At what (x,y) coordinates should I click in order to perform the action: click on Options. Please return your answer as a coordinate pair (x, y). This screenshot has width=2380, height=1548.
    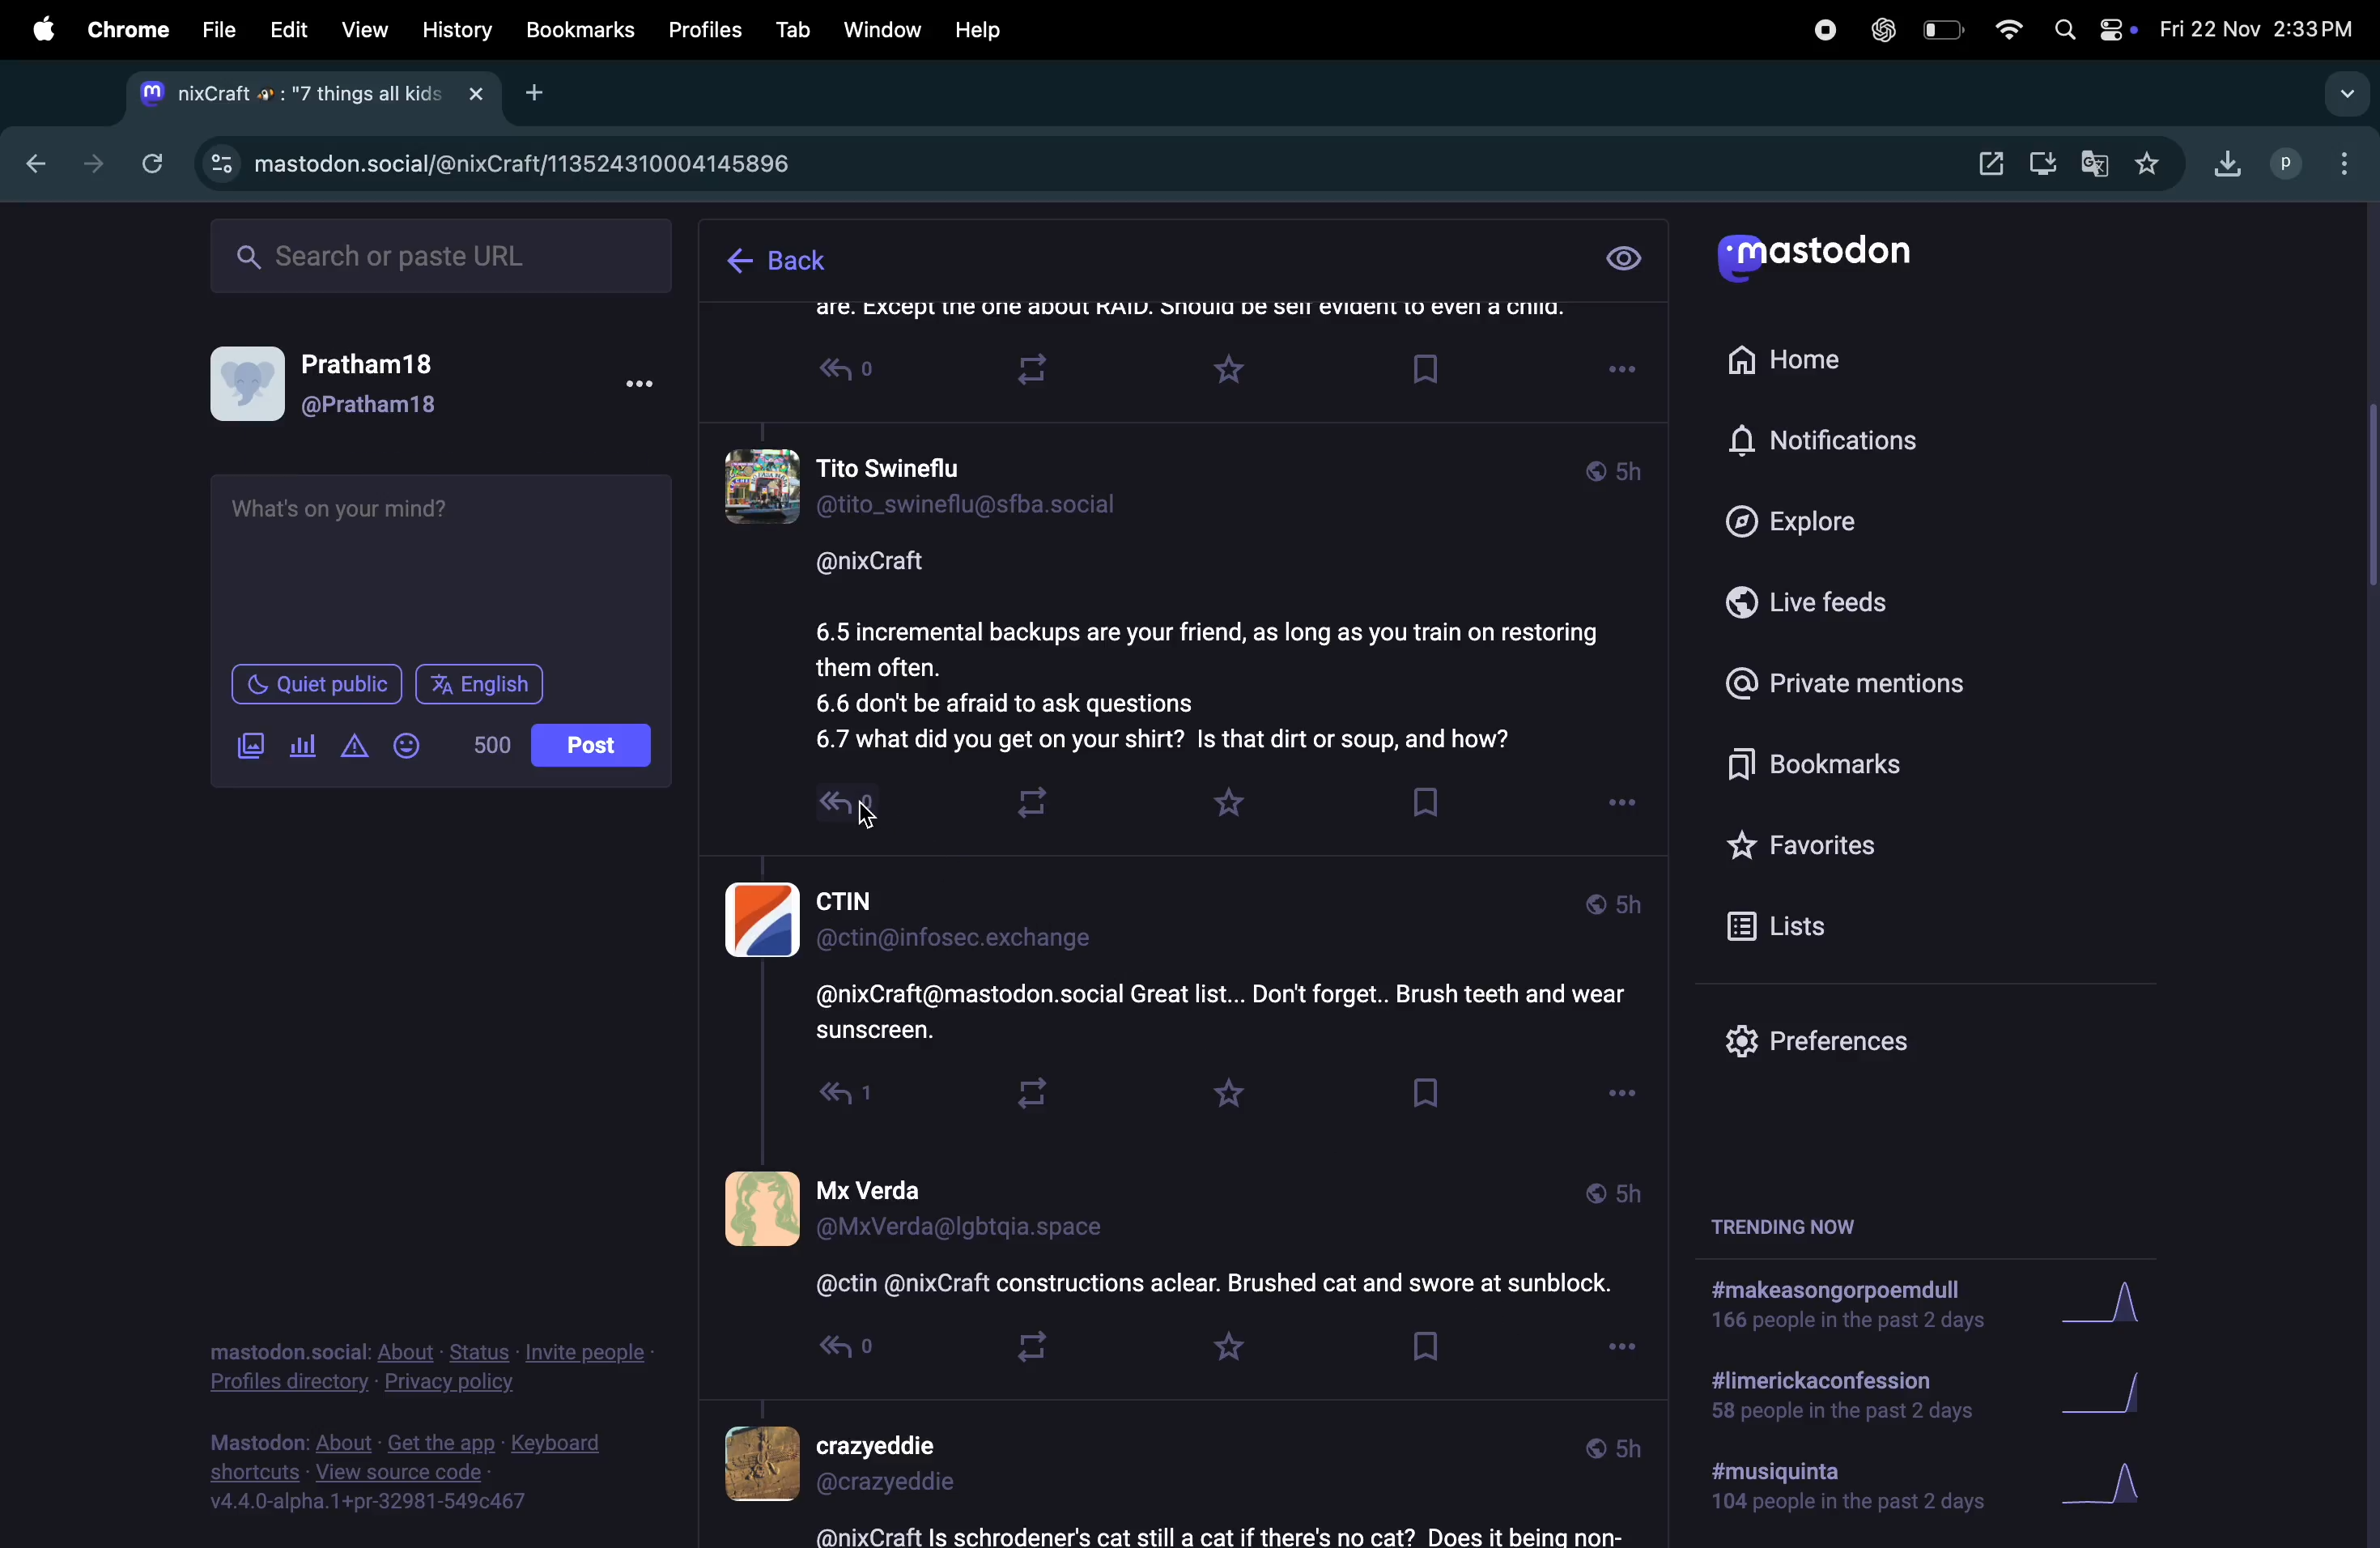
    Looking at the image, I should click on (1614, 1093).